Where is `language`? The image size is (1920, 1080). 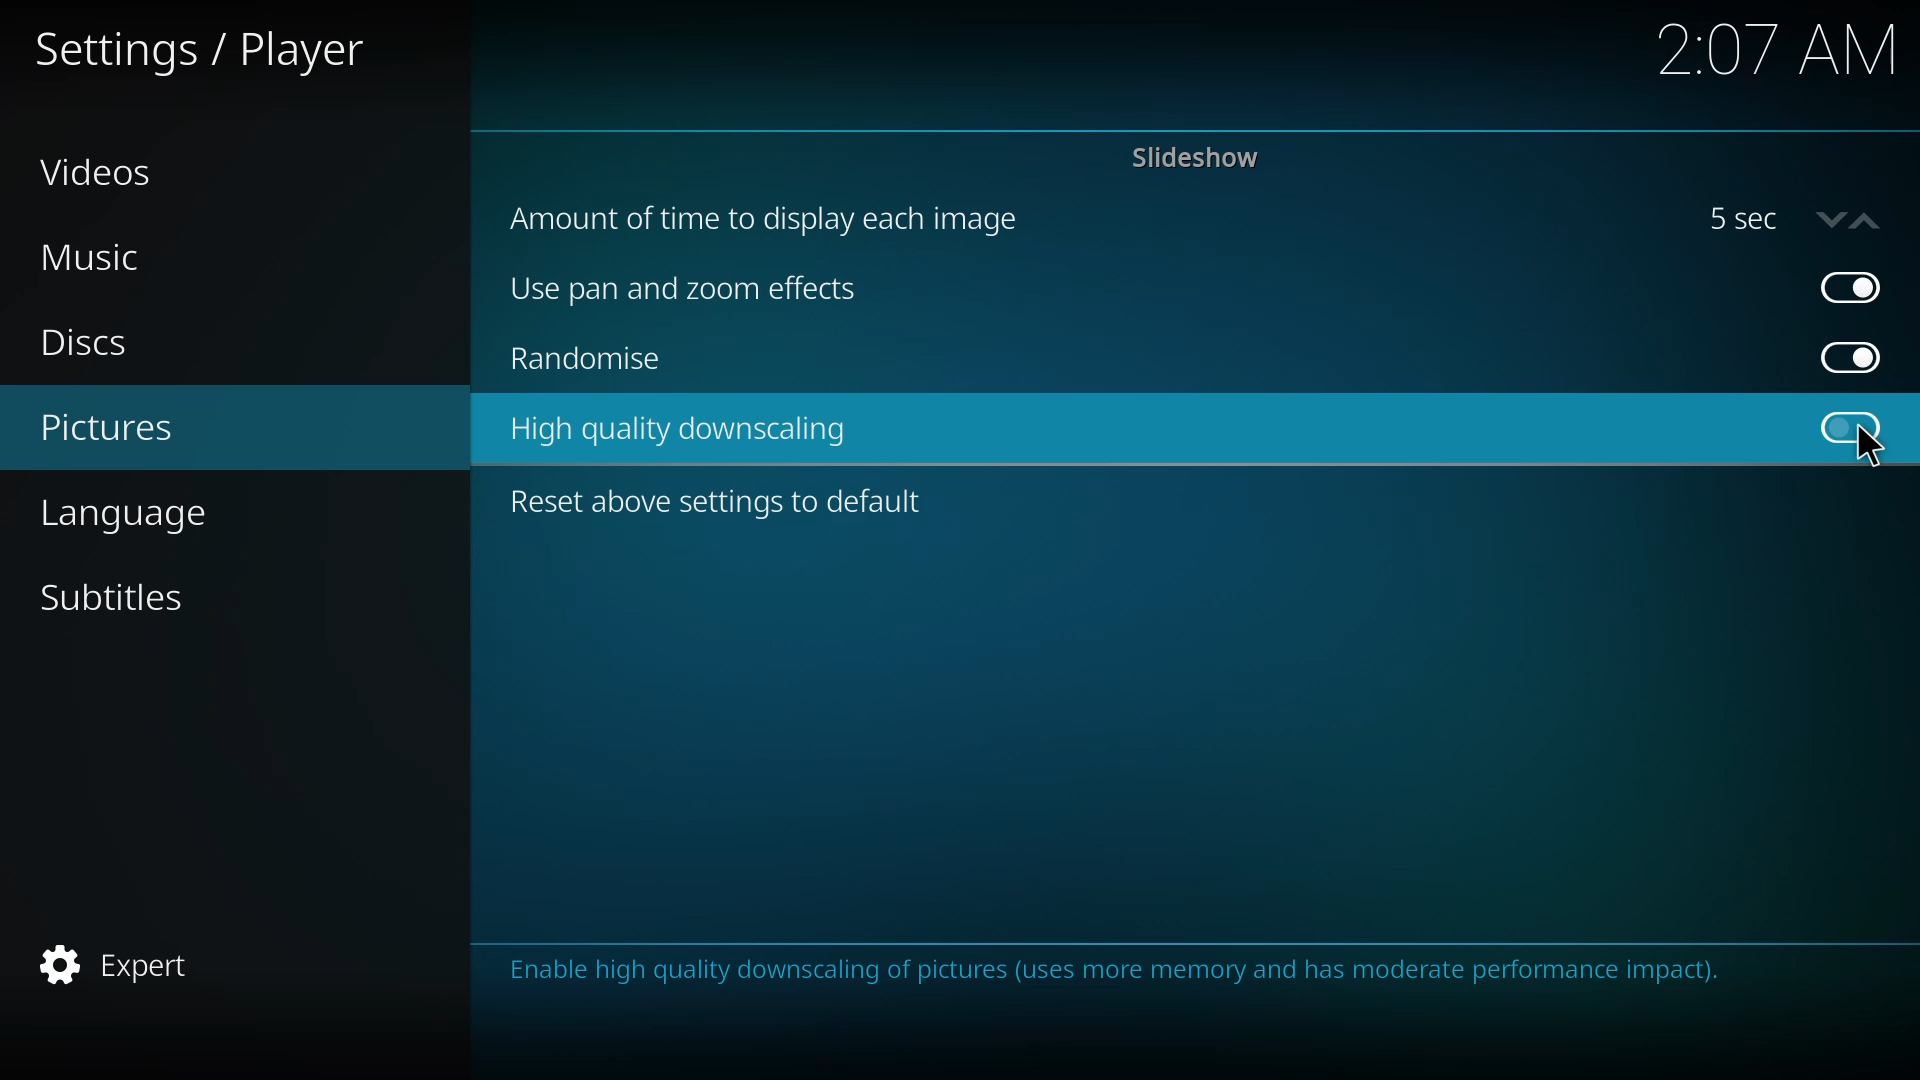 language is located at coordinates (154, 514).